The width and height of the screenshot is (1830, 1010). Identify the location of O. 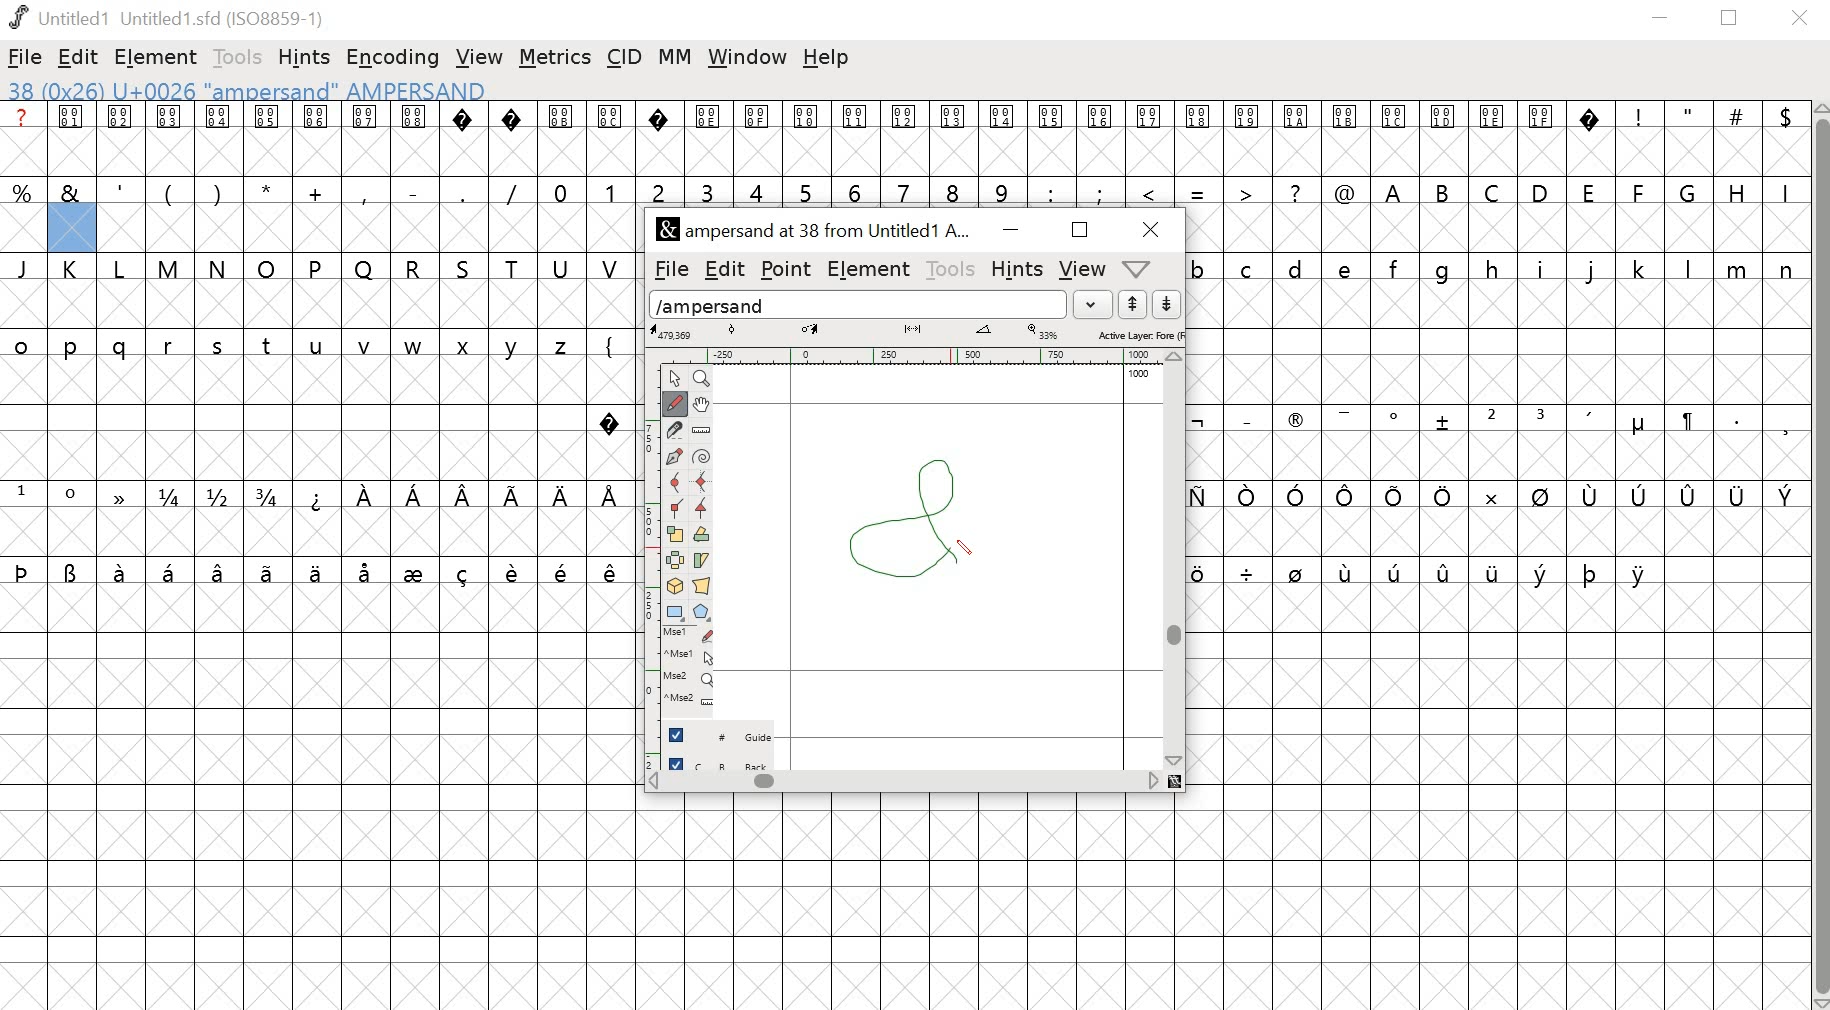
(267, 267).